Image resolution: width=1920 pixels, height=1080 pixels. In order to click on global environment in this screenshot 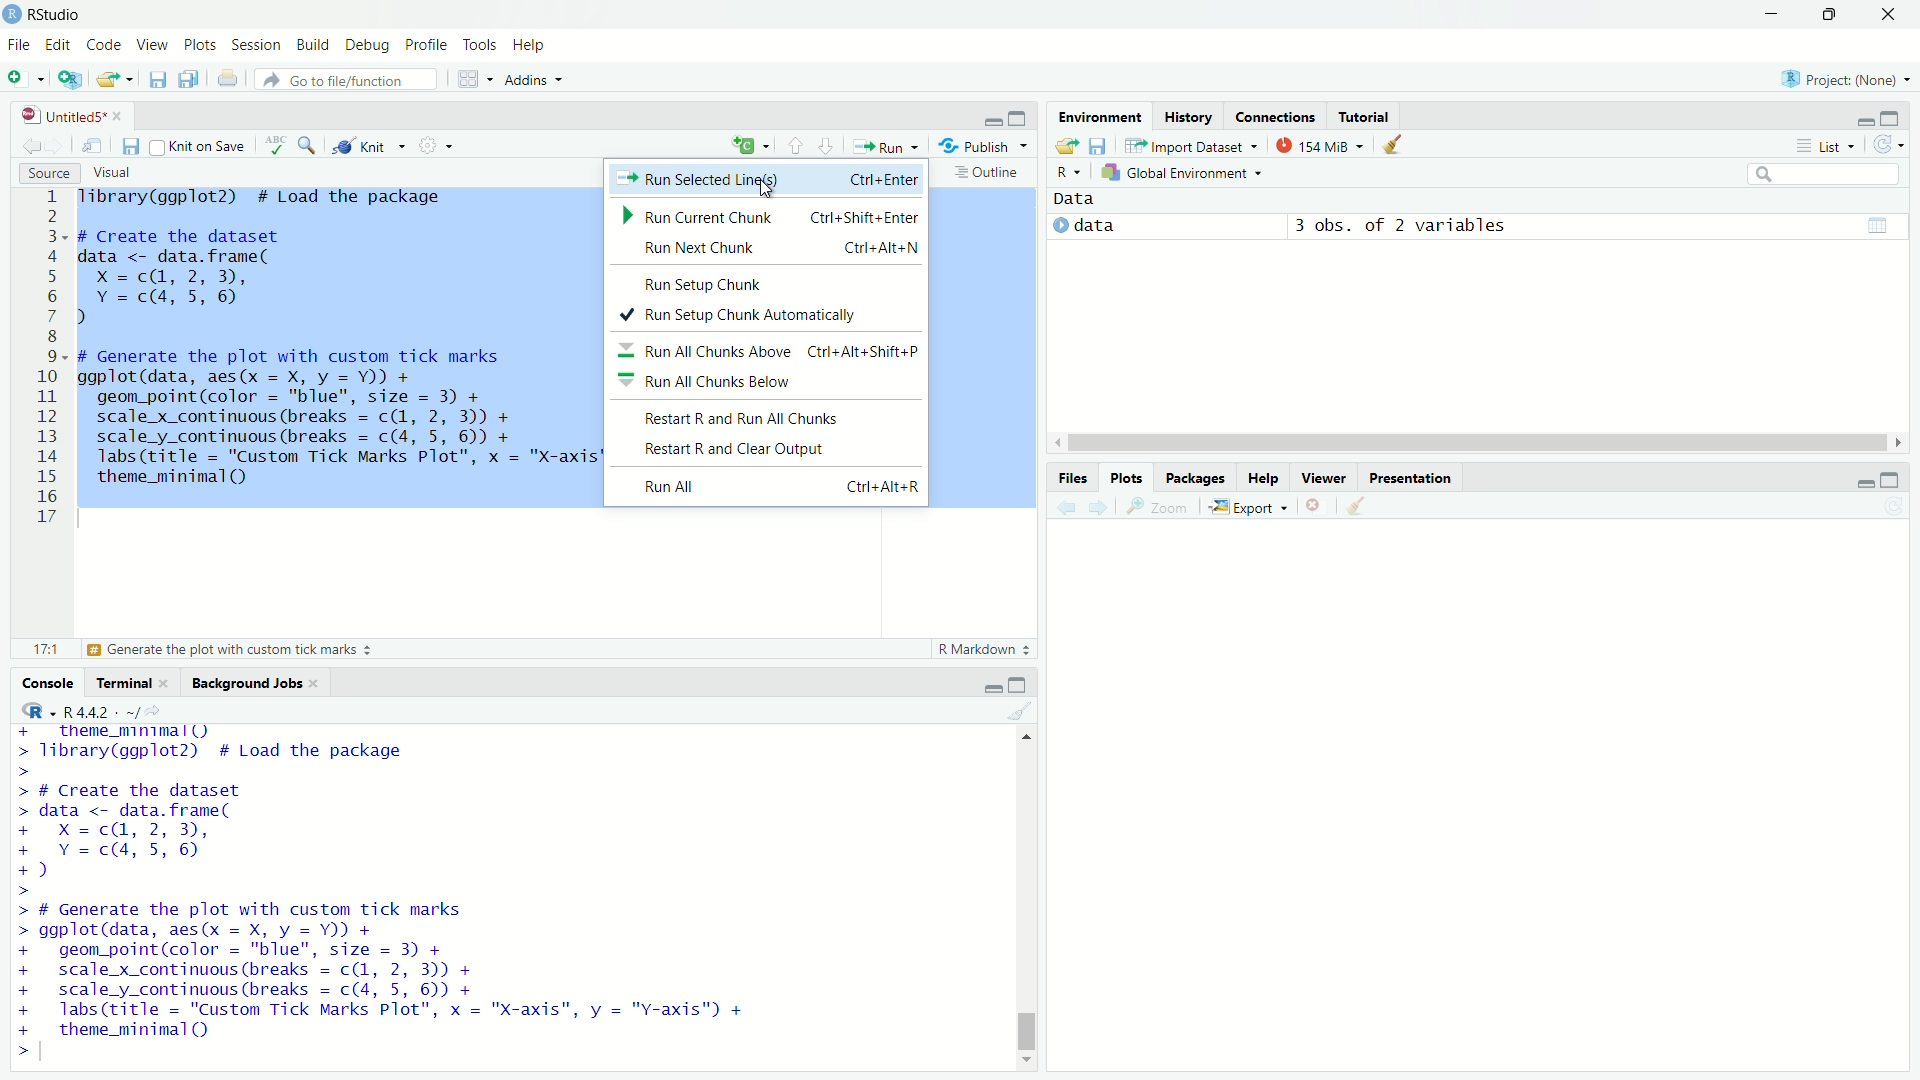, I will do `click(1181, 174)`.